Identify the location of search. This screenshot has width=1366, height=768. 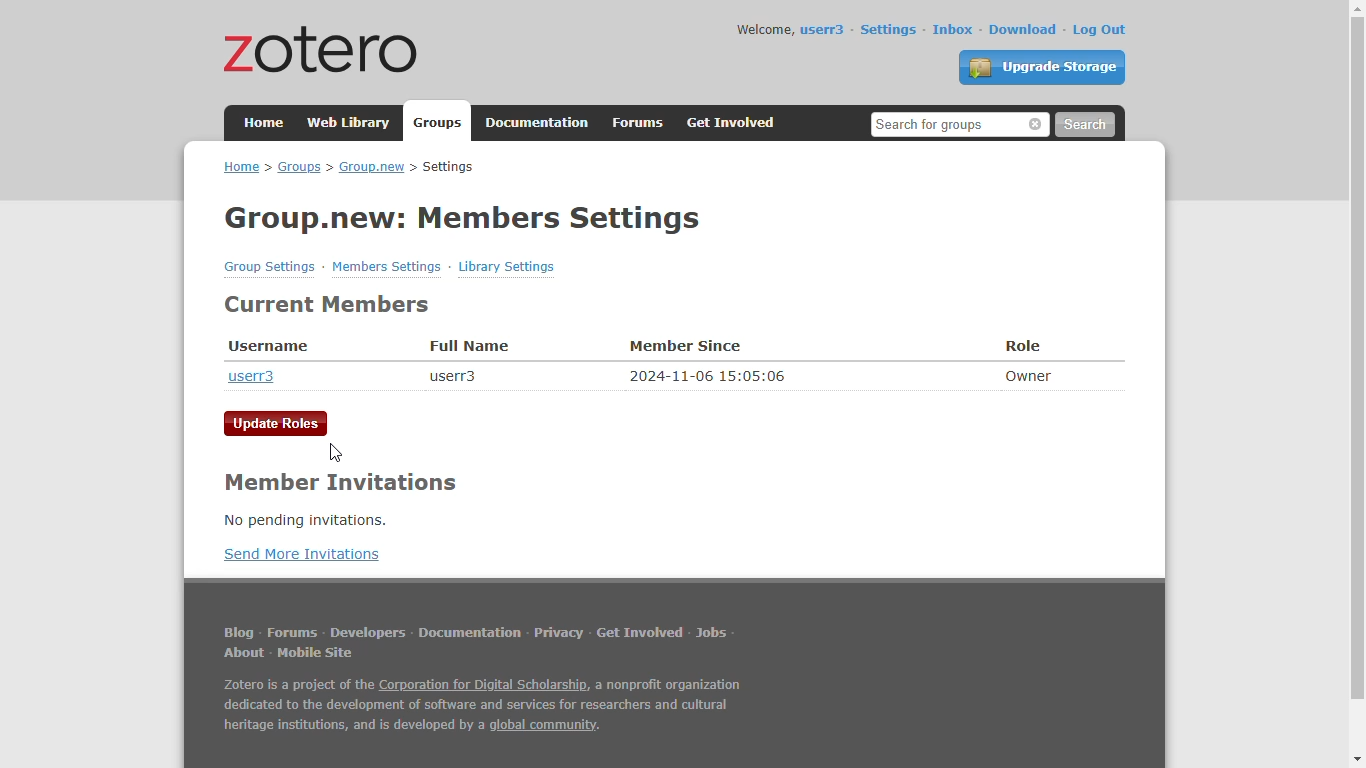
(1084, 125).